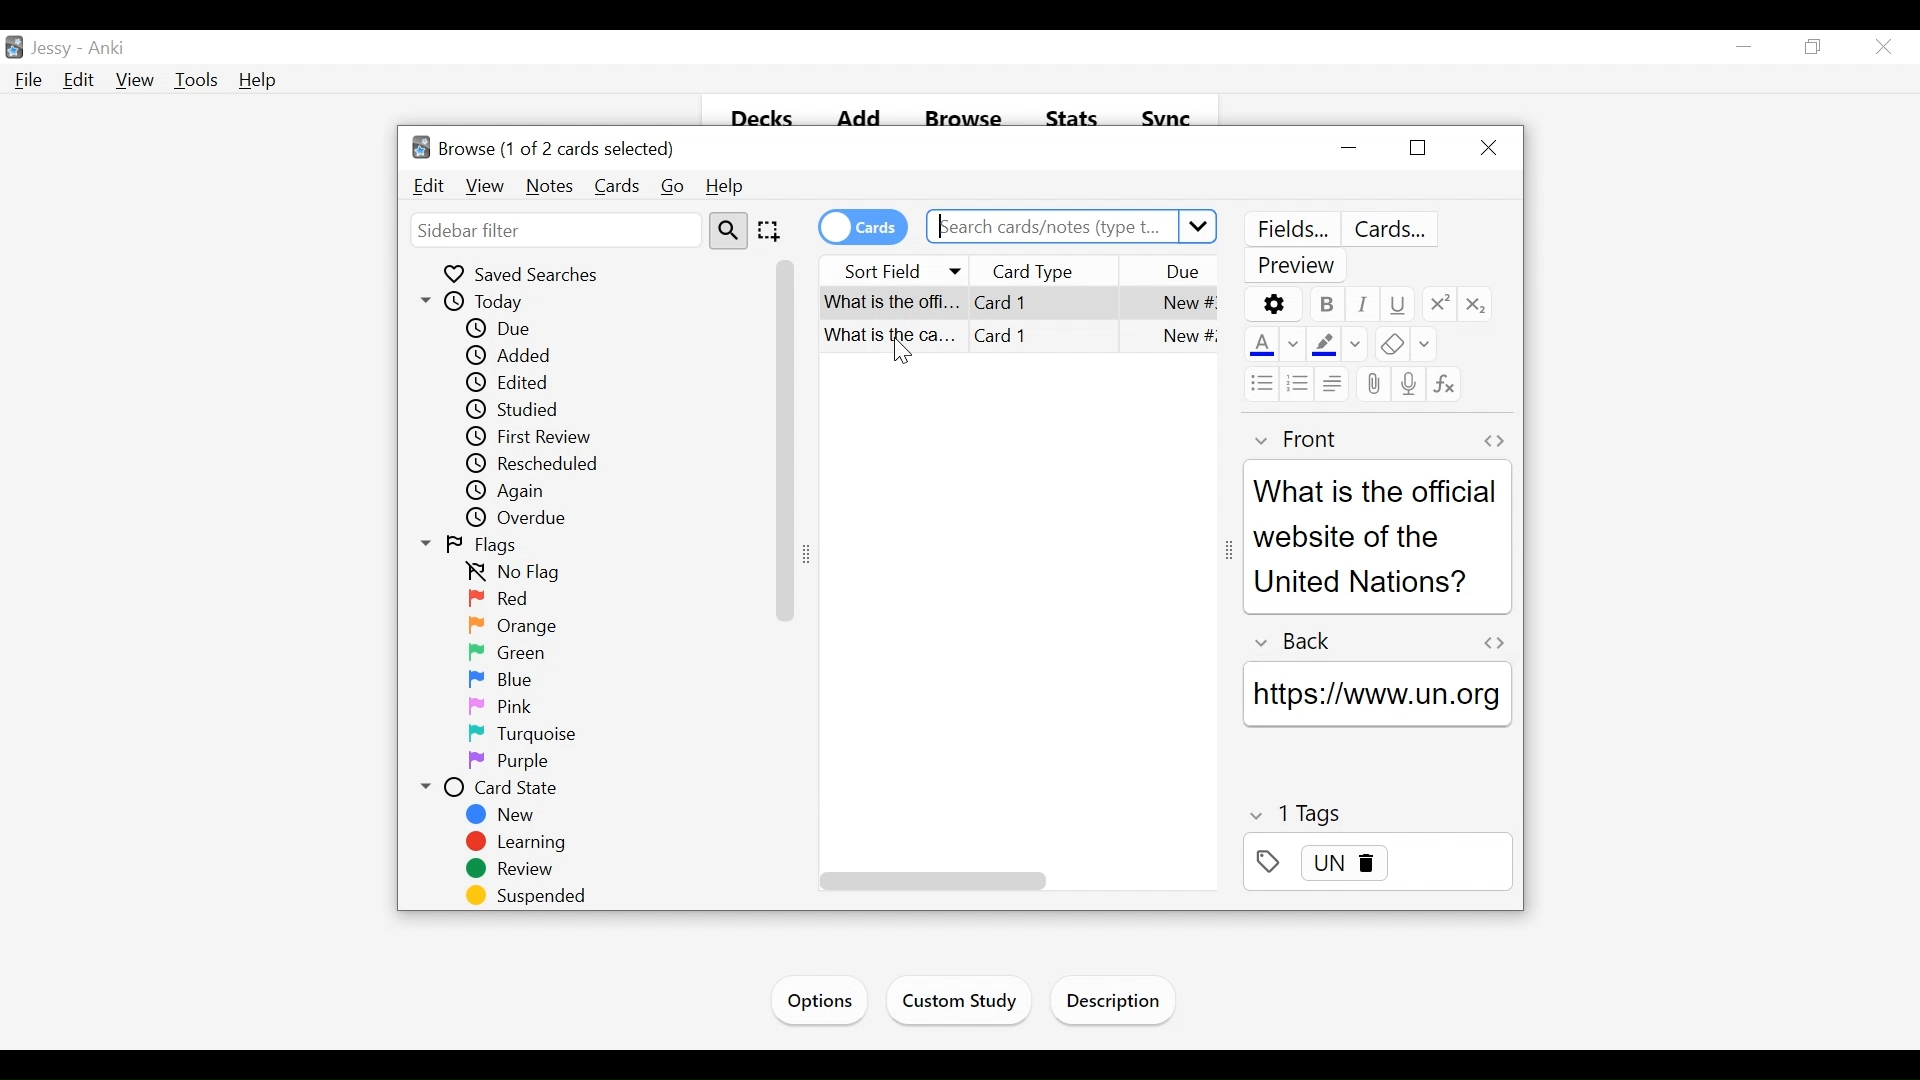 The height and width of the screenshot is (1080, 1920). What do you see at coordinates (497, 707) in the screenshot?
I see `Pink` at bounding box center [497, 707].